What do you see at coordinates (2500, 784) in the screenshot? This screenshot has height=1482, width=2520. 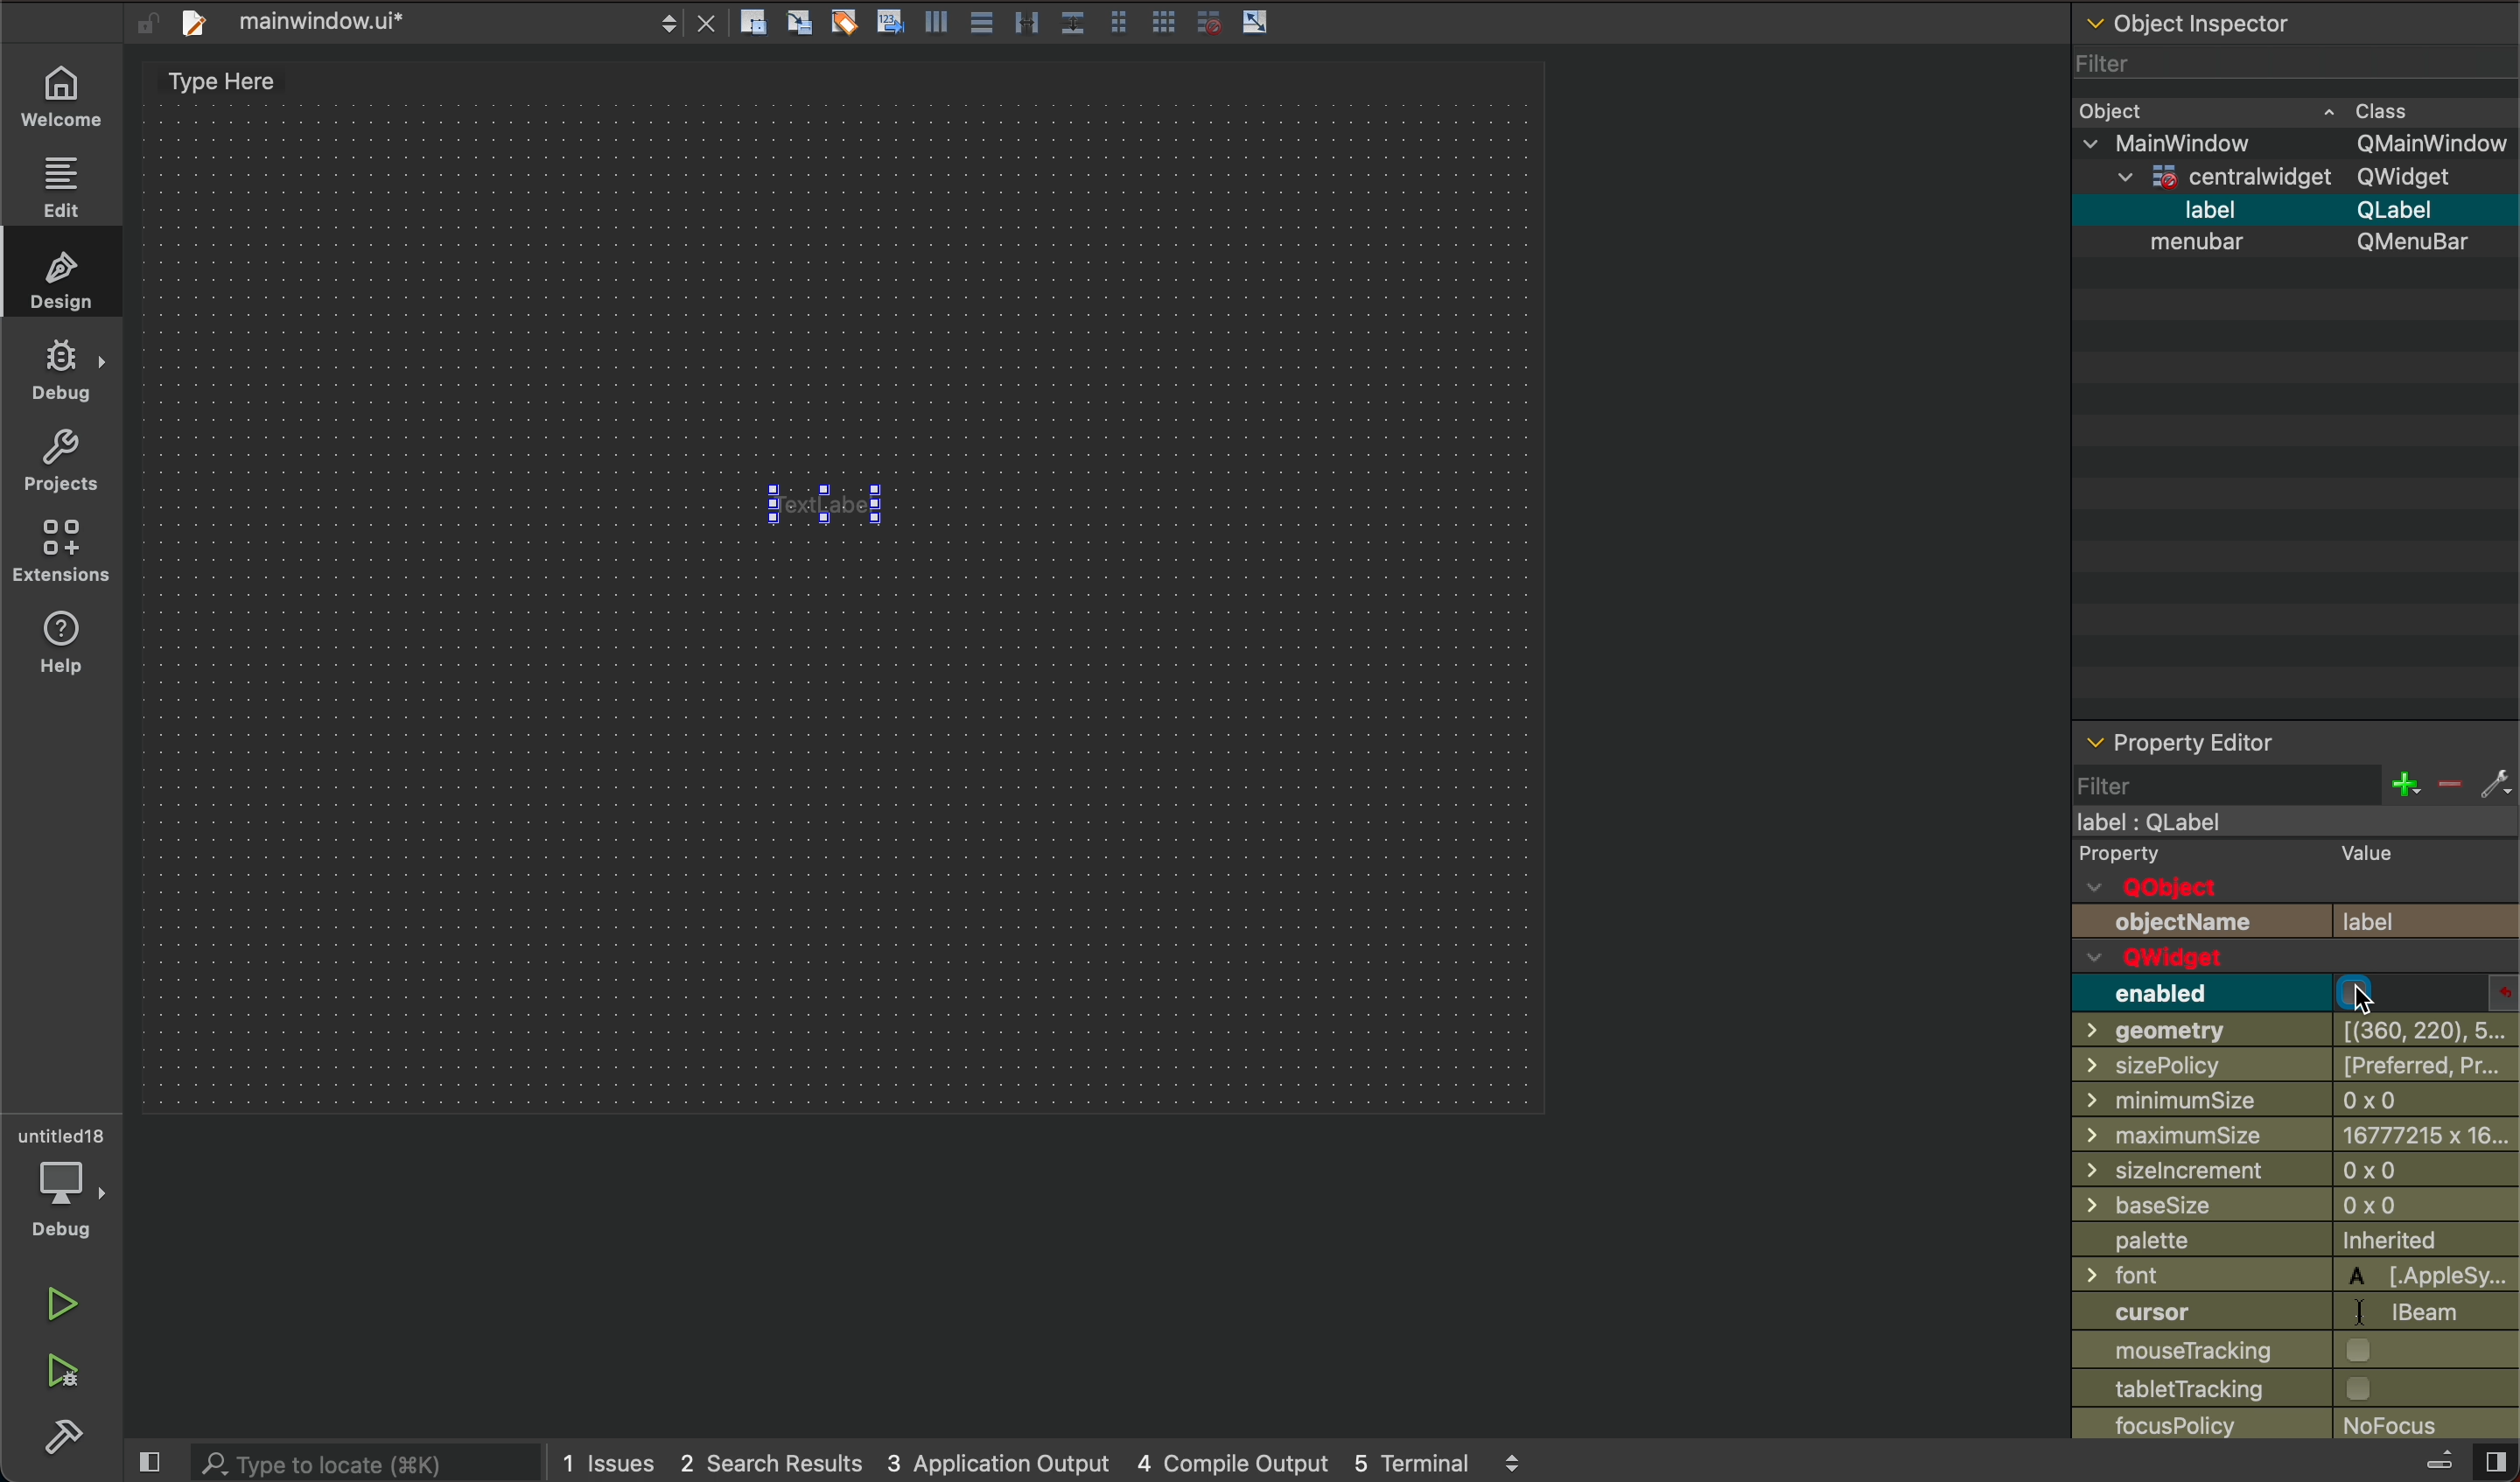 I see `fix` at bounding box center [2500, 784].